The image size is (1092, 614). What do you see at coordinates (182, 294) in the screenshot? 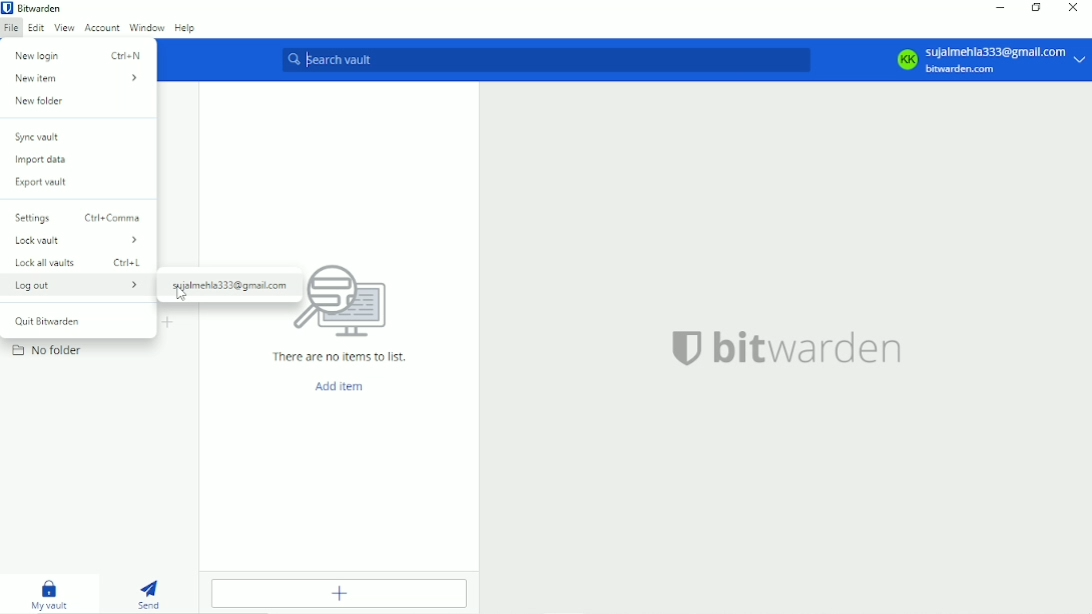
I see `cursor` at bounding box center [182, 294].